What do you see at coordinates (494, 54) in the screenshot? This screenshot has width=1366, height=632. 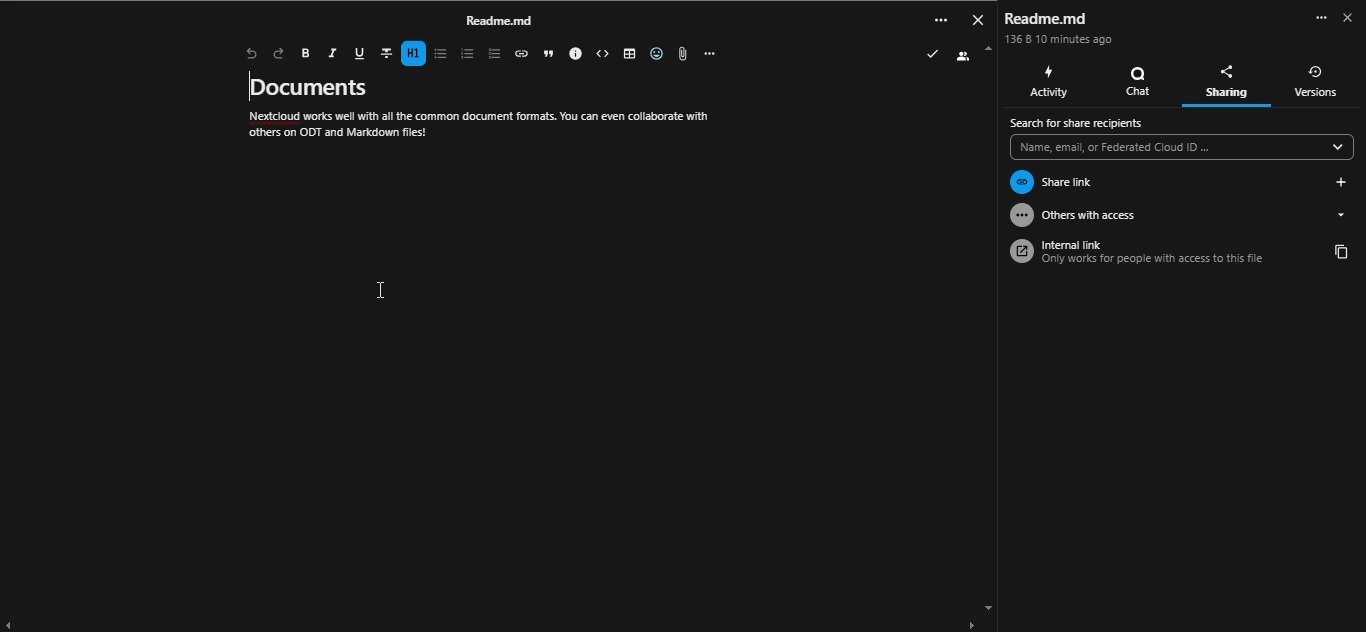 I see `bullet` at bounding box center [494, 54].